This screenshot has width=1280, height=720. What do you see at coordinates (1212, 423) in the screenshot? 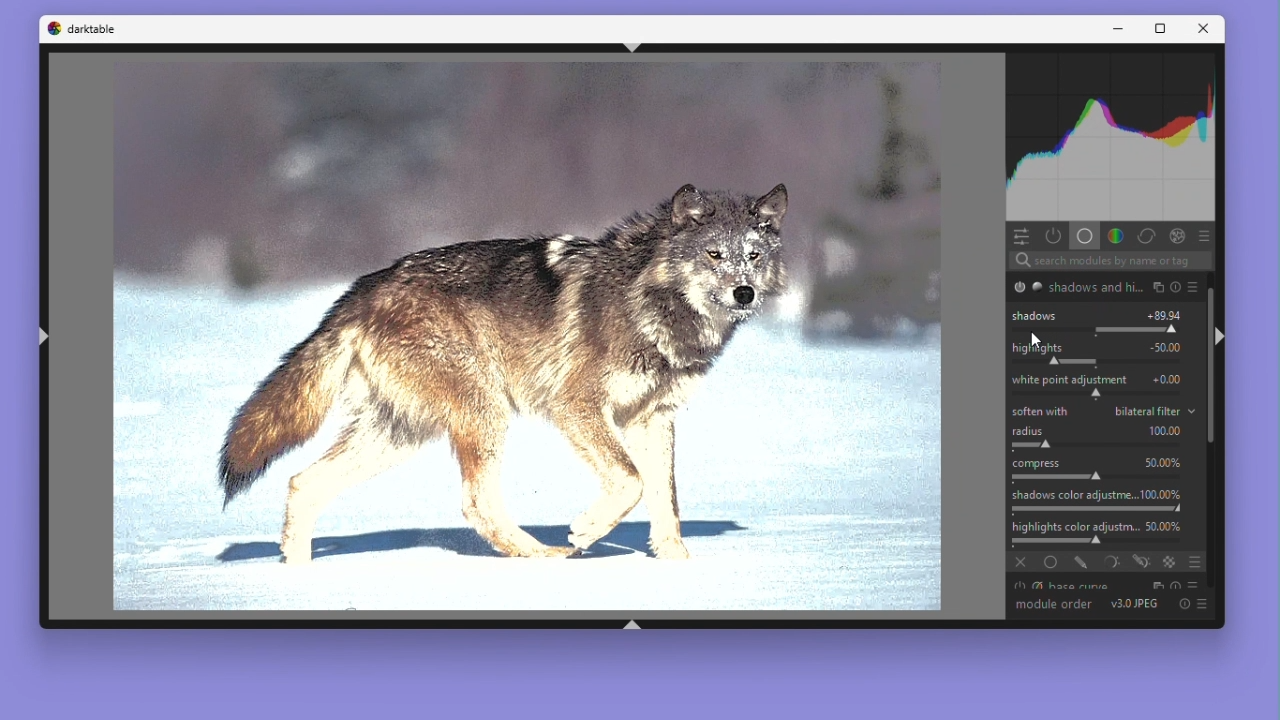
I see `Vertical scrollbar` at bounding box center [1212, 423].